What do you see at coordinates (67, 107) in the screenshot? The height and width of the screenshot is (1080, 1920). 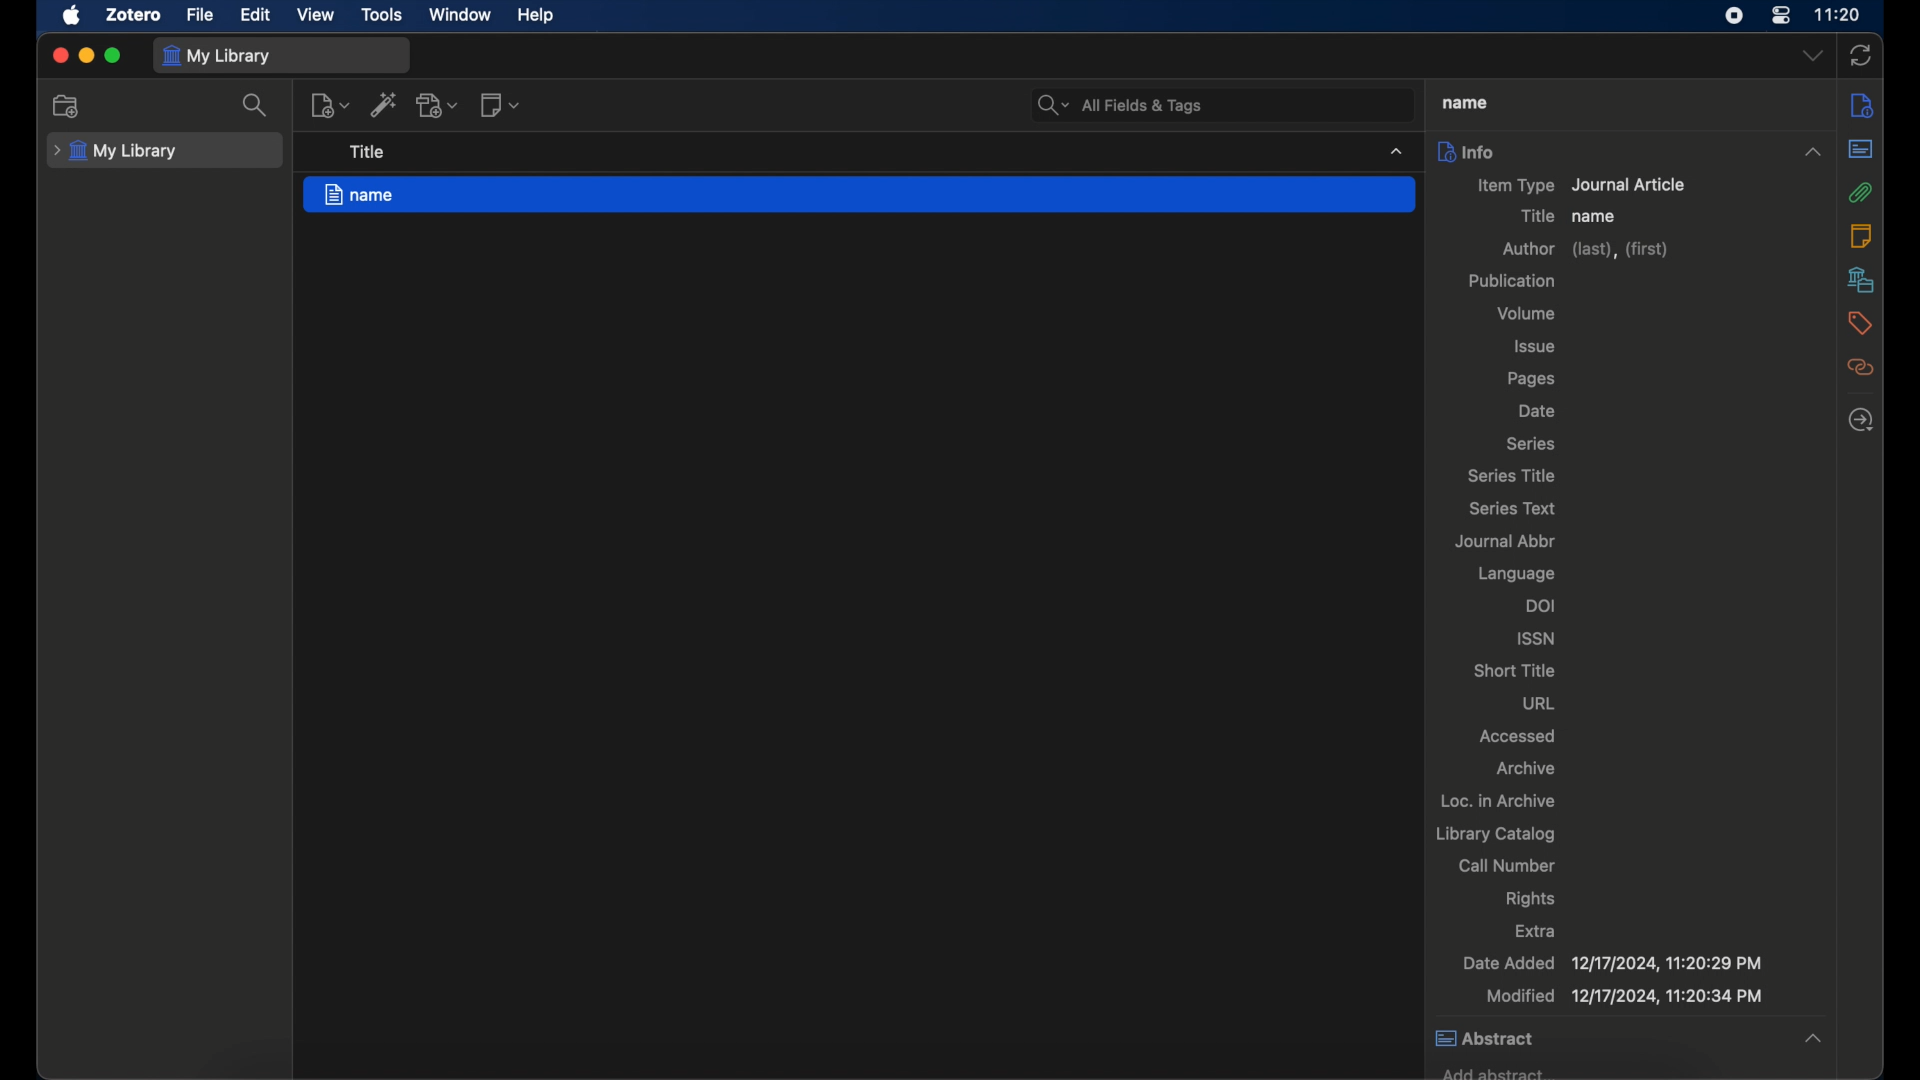 I see `add collection` at bounding box center [67, 107].